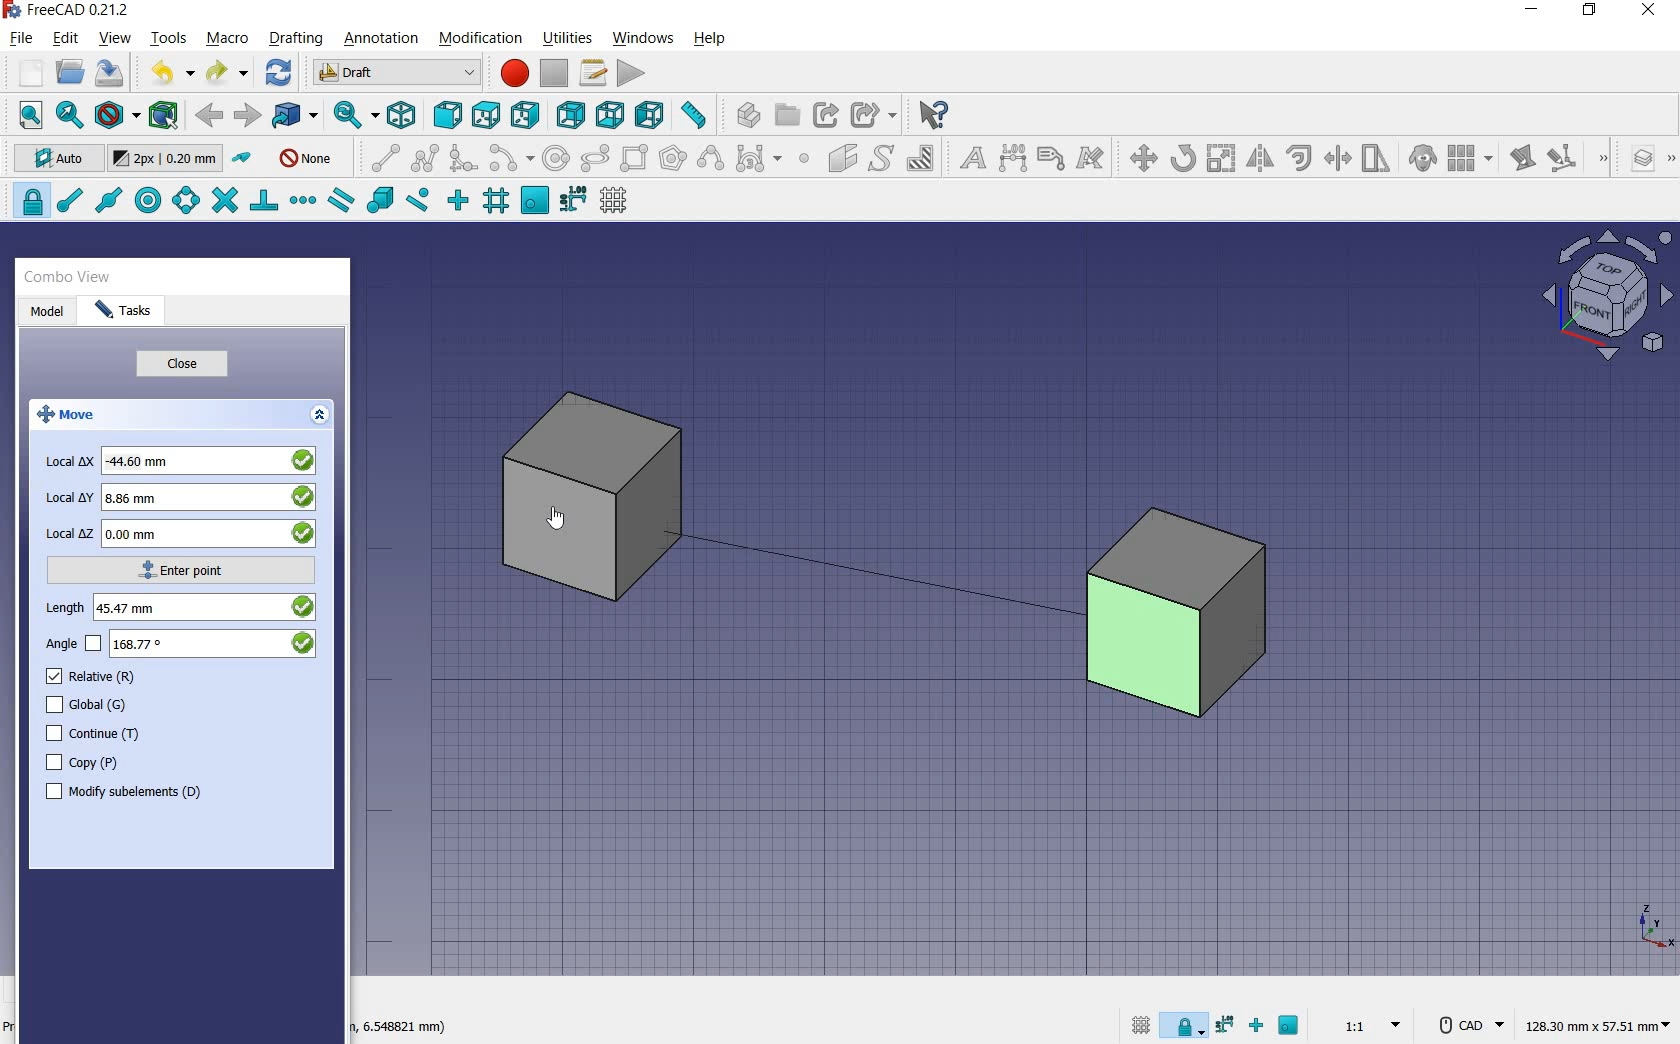 The width and height of the screenshot is (1680, 1044). Describe the element at coordinates (165, 159) in the screenshot. I see `change default size for new objects` at that location.